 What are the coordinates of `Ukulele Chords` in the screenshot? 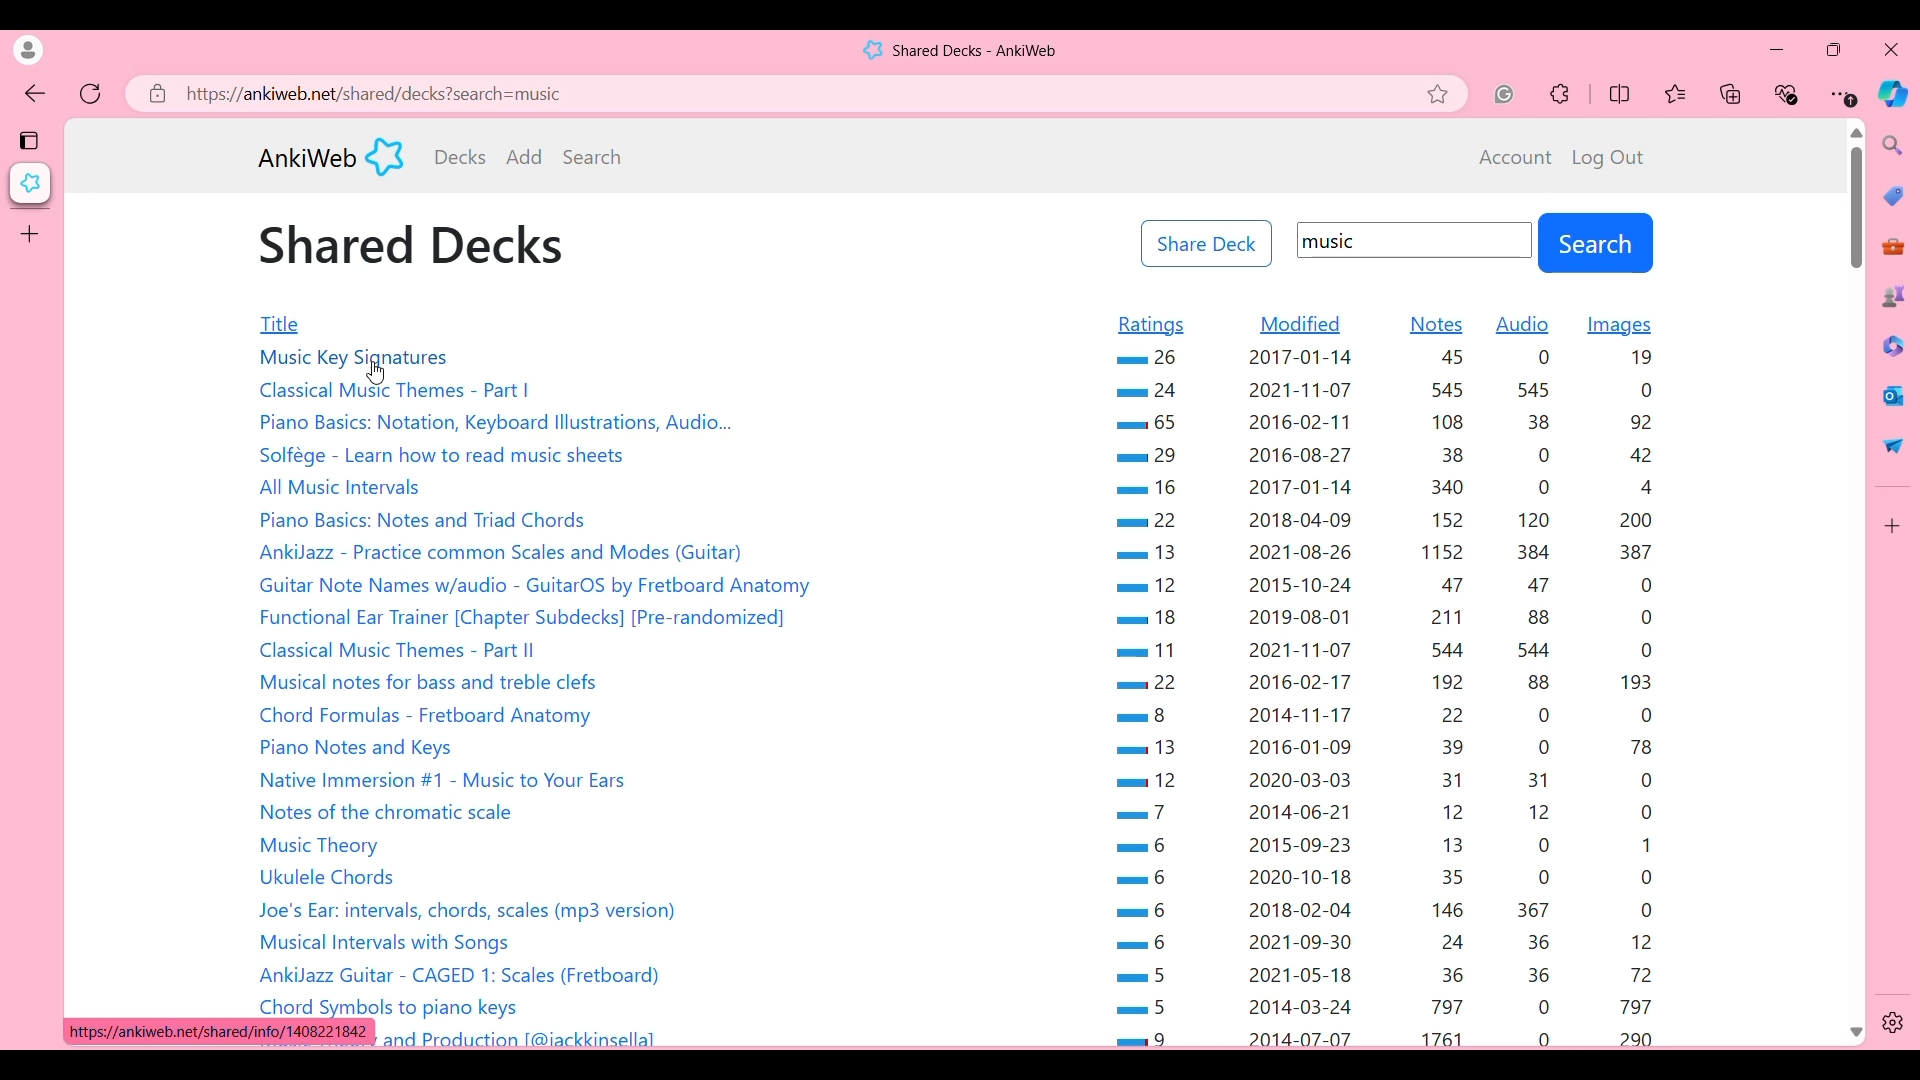 It's located at (333, 879).